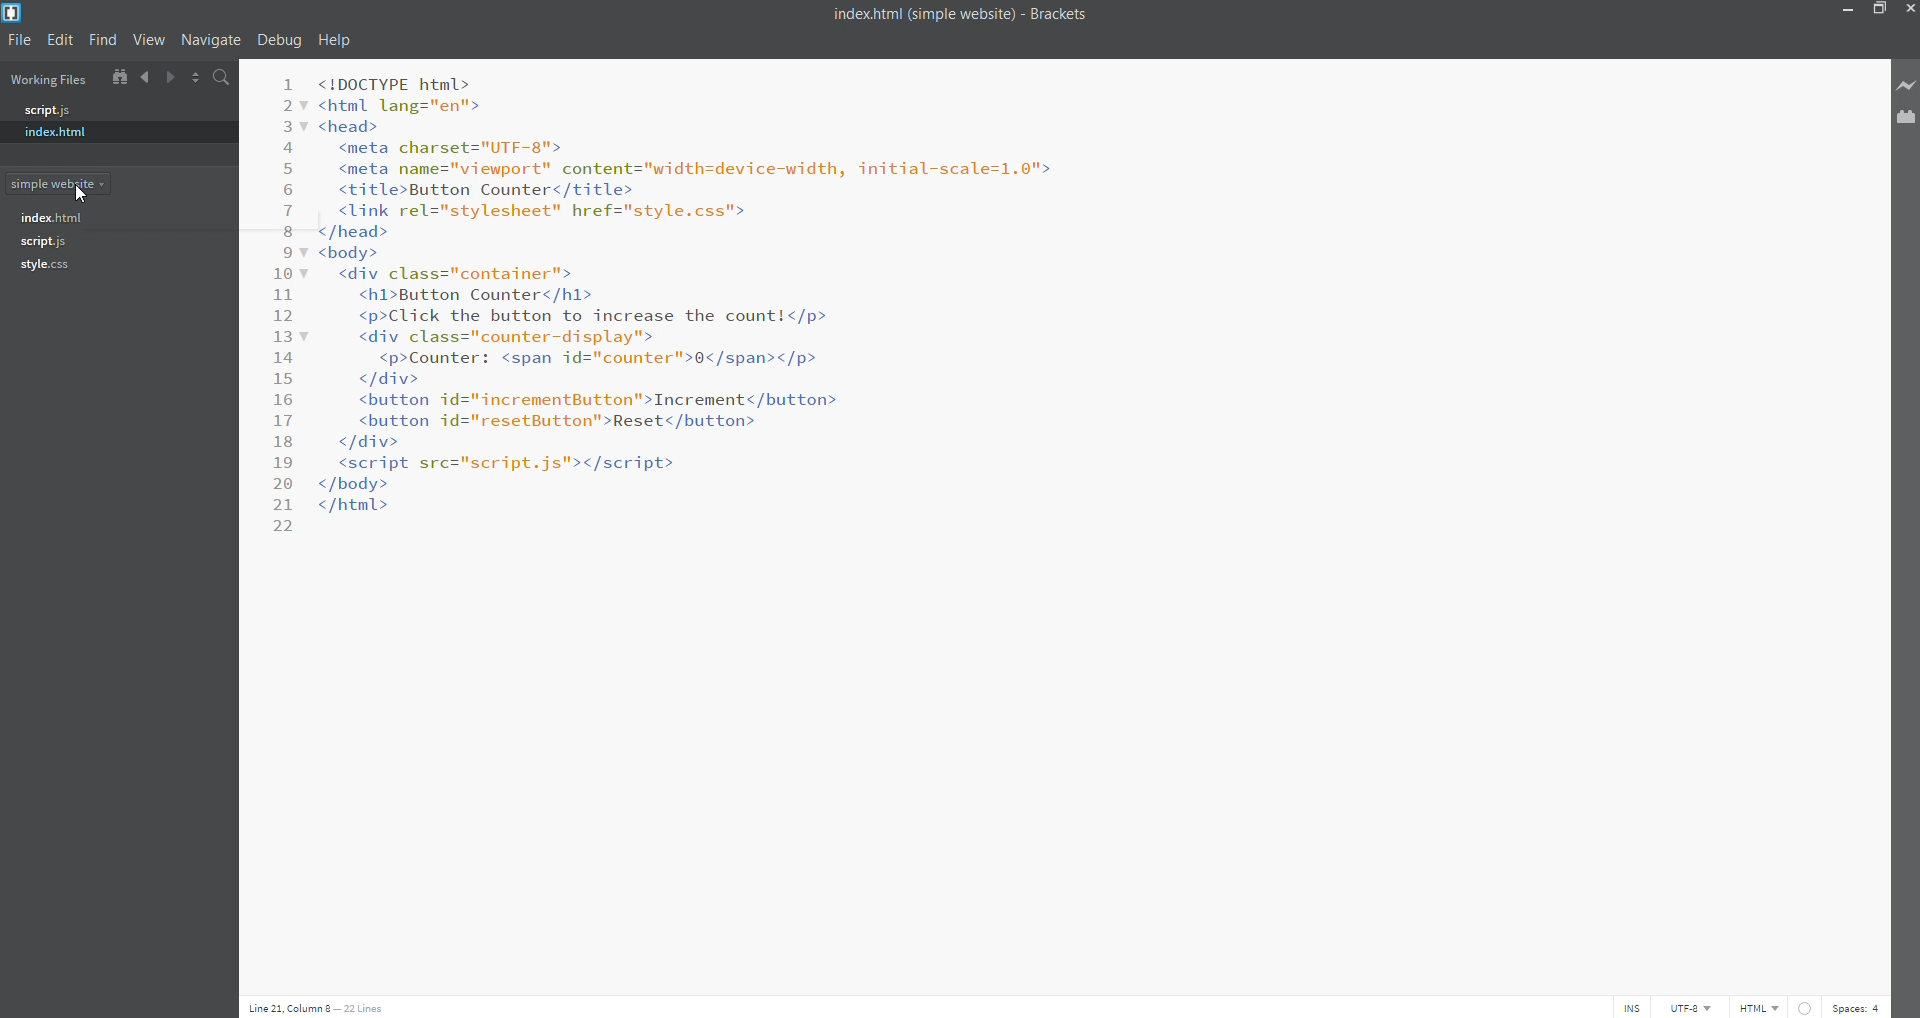  What do you see at coordinates (1632, 1006) in the screenshot?
I see `toggle cursor (INS)` at bounding box center [1632, 1006].